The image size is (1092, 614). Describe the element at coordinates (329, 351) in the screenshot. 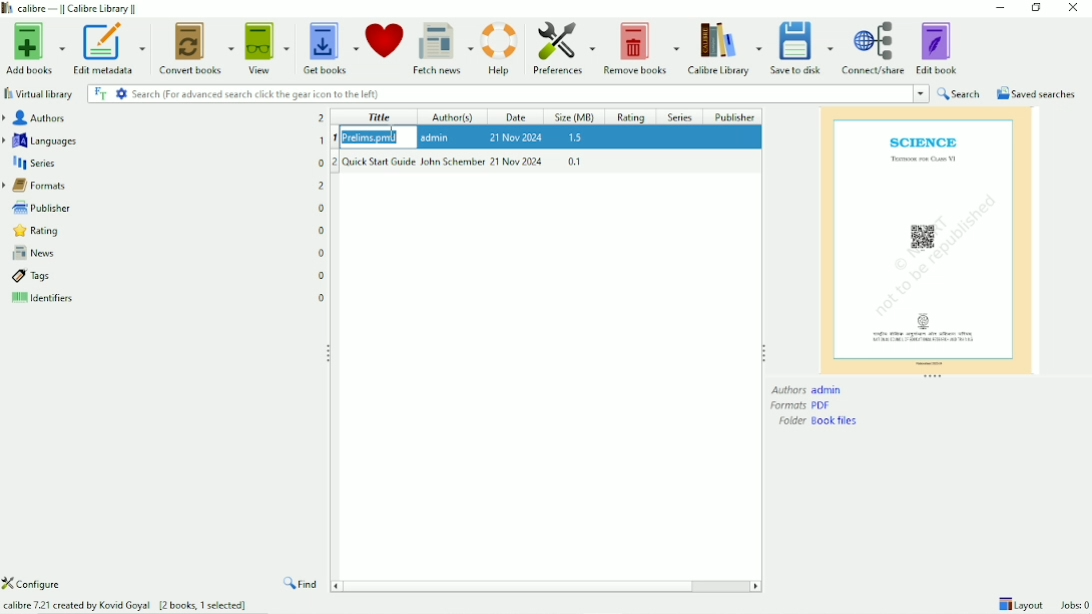

I see `Resize` at that location.